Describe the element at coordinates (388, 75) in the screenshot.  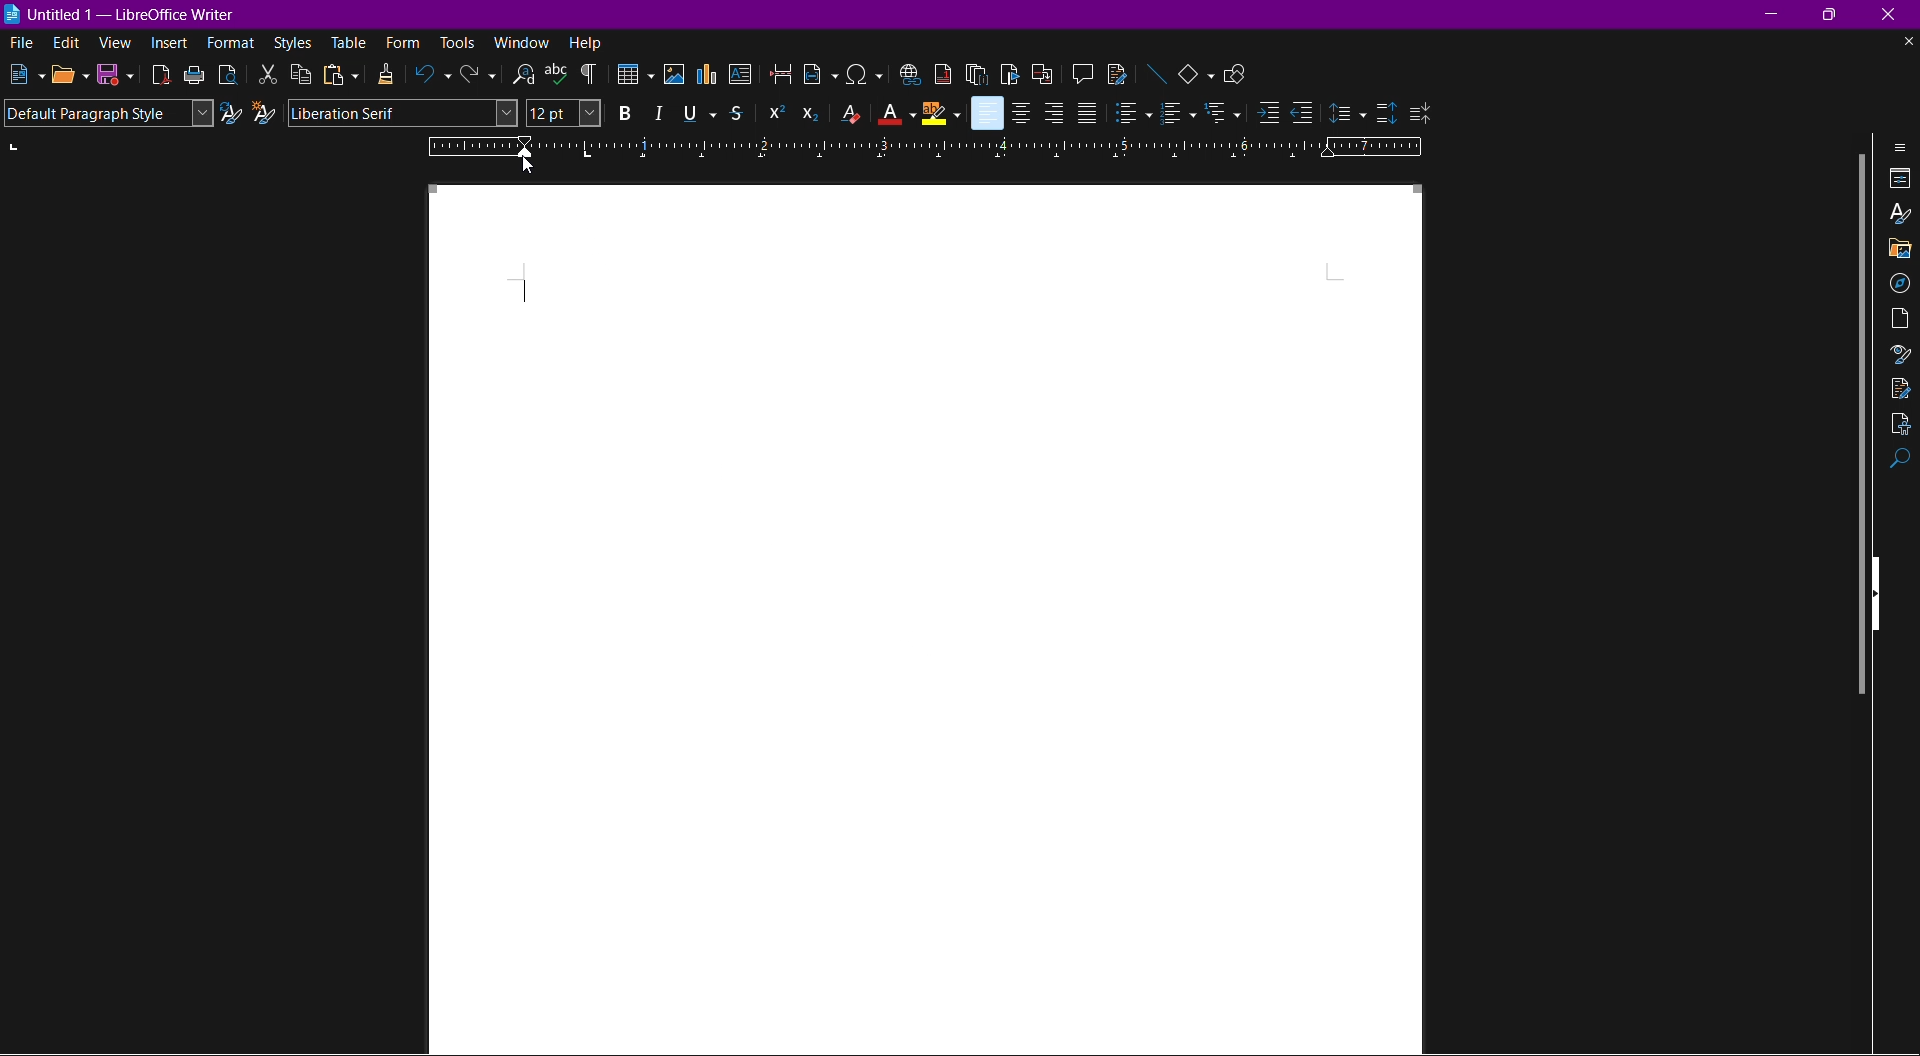
I see `Copy Formatting` at that location.